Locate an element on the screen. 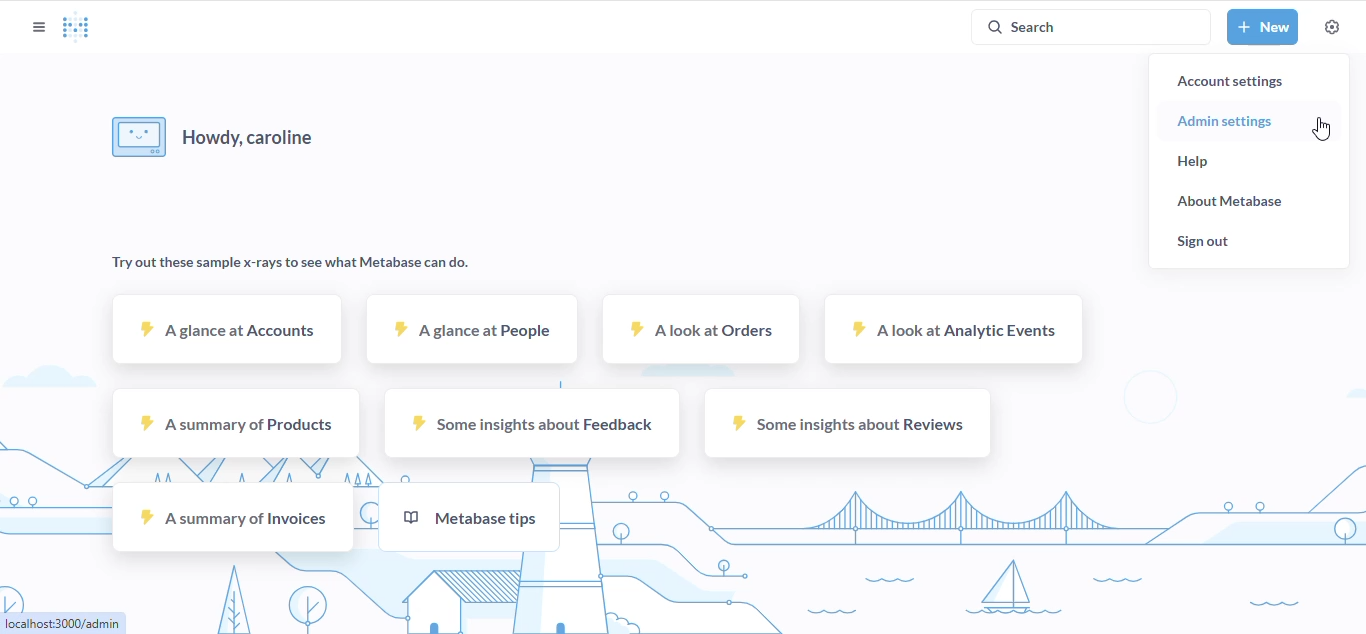 The height and width of the screenshot is (634, 1366). some insights about feedback is located at coordinates (530, 424).